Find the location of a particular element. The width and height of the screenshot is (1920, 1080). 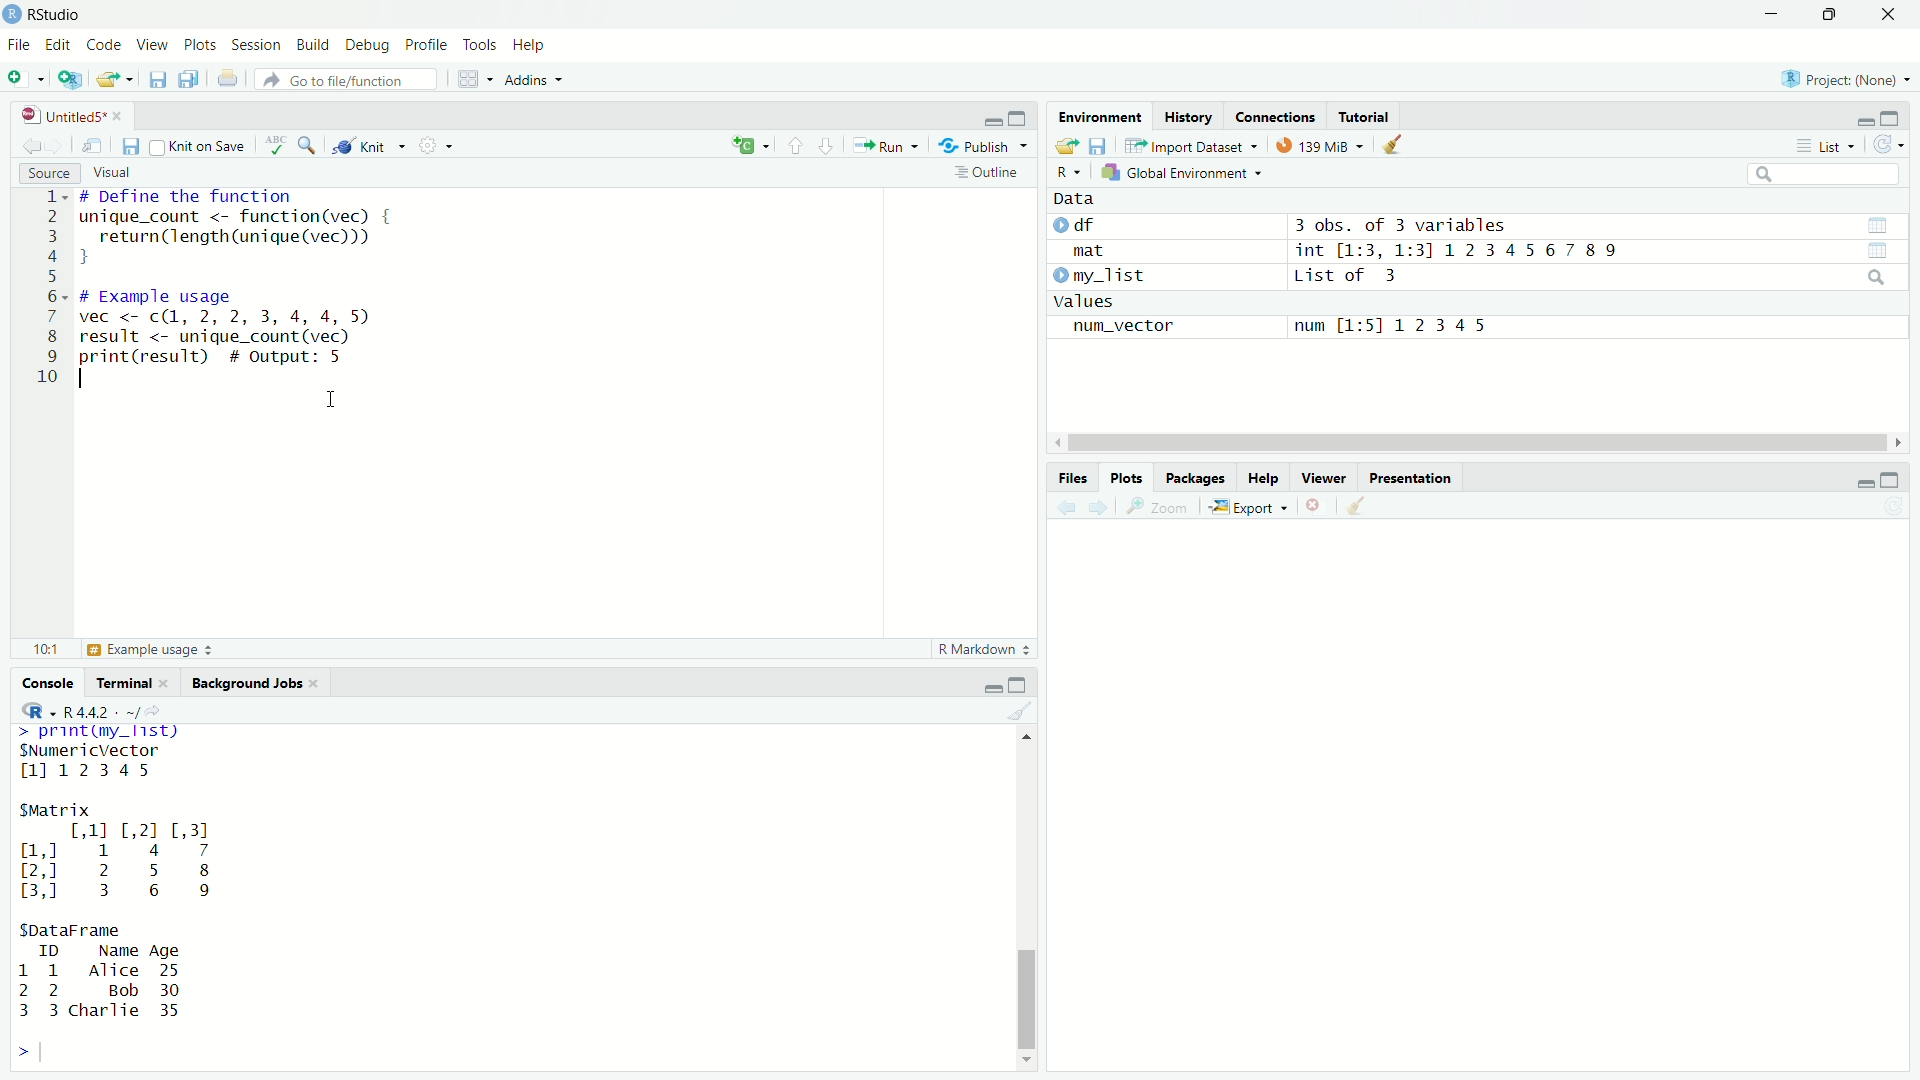

Profile is located at coordinates (428, 45).